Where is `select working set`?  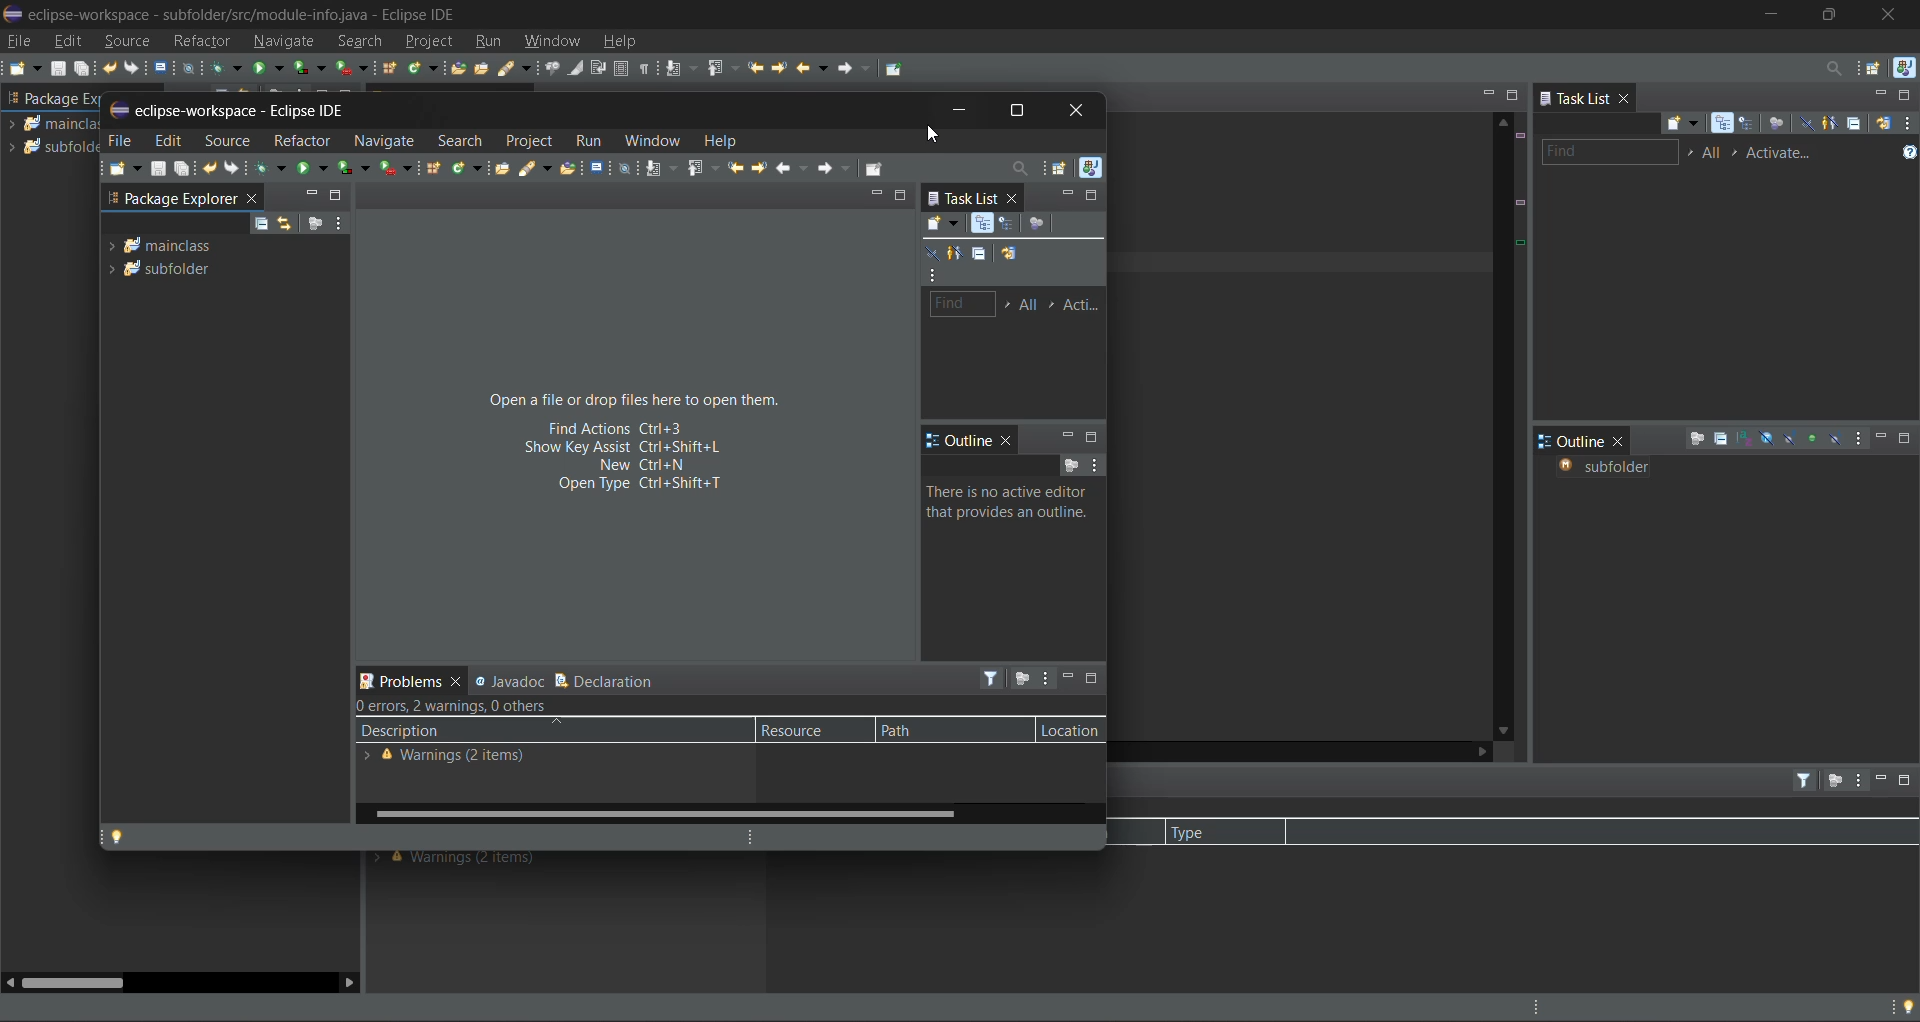
select working set is located at coordinates (1690, 153).